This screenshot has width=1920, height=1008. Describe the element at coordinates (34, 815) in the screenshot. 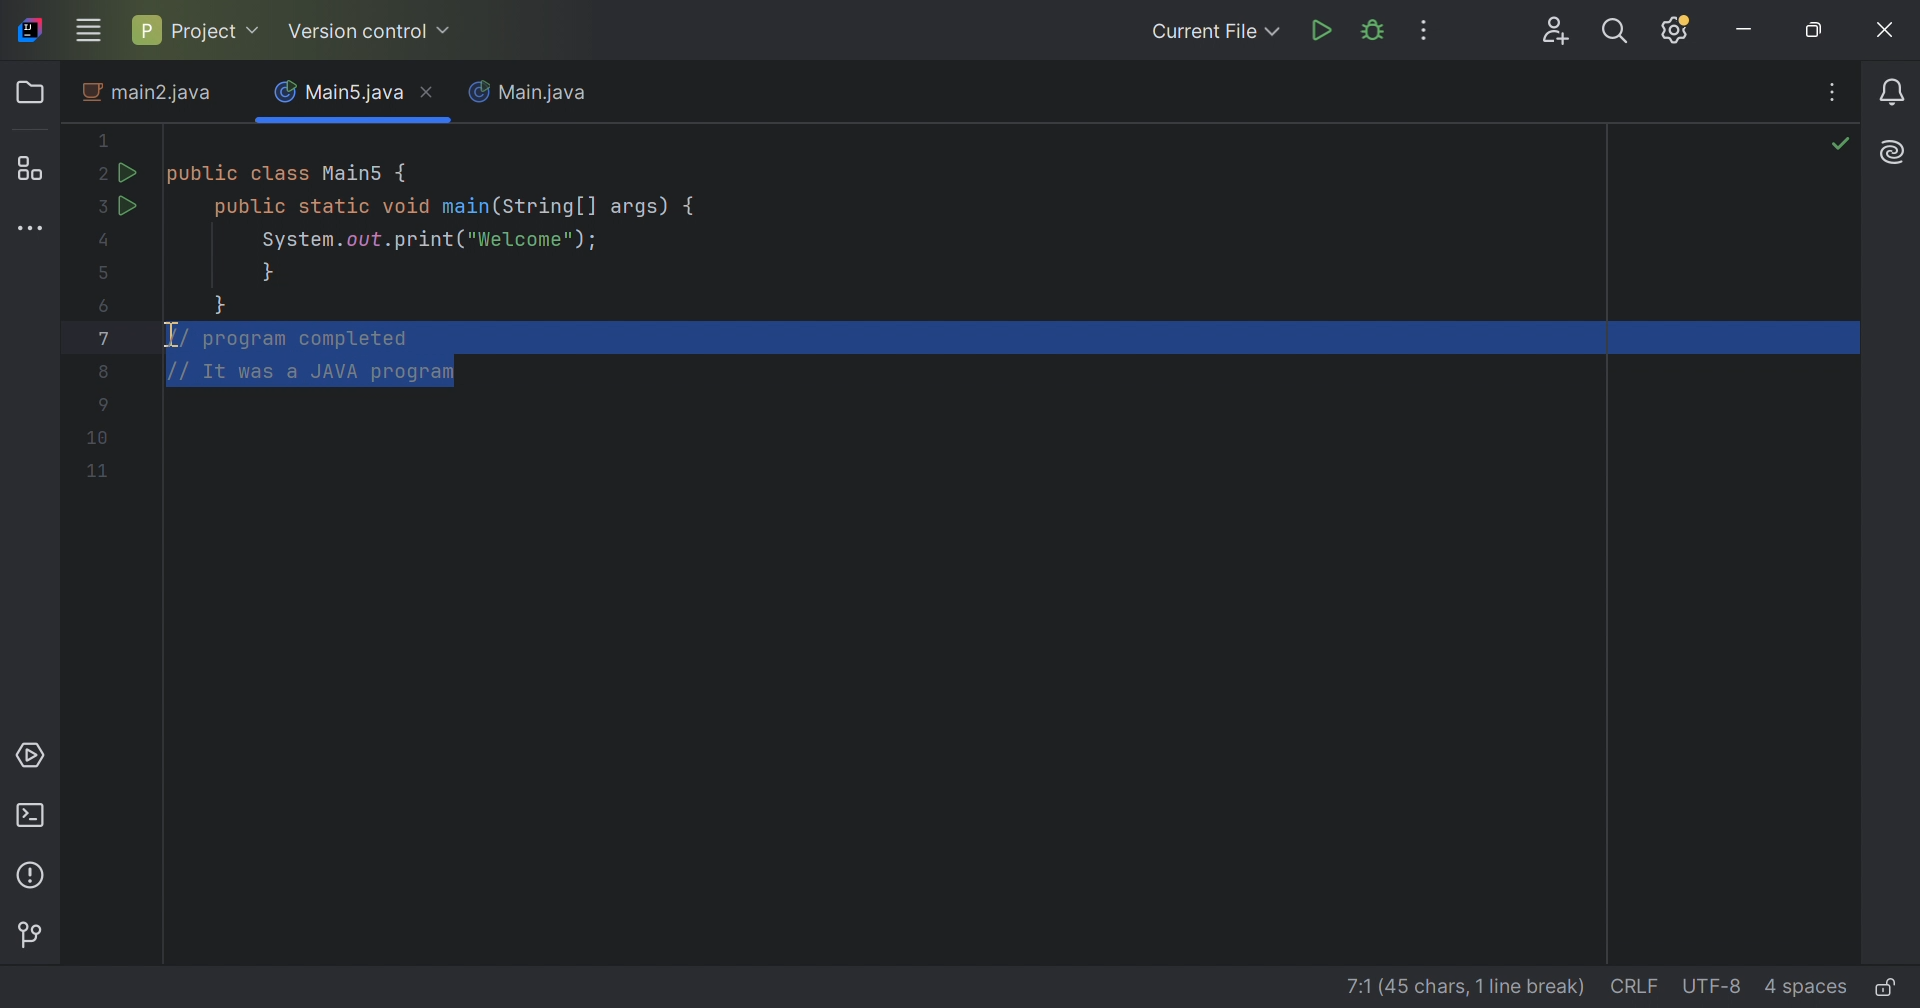

I see `Terminal` at that location.